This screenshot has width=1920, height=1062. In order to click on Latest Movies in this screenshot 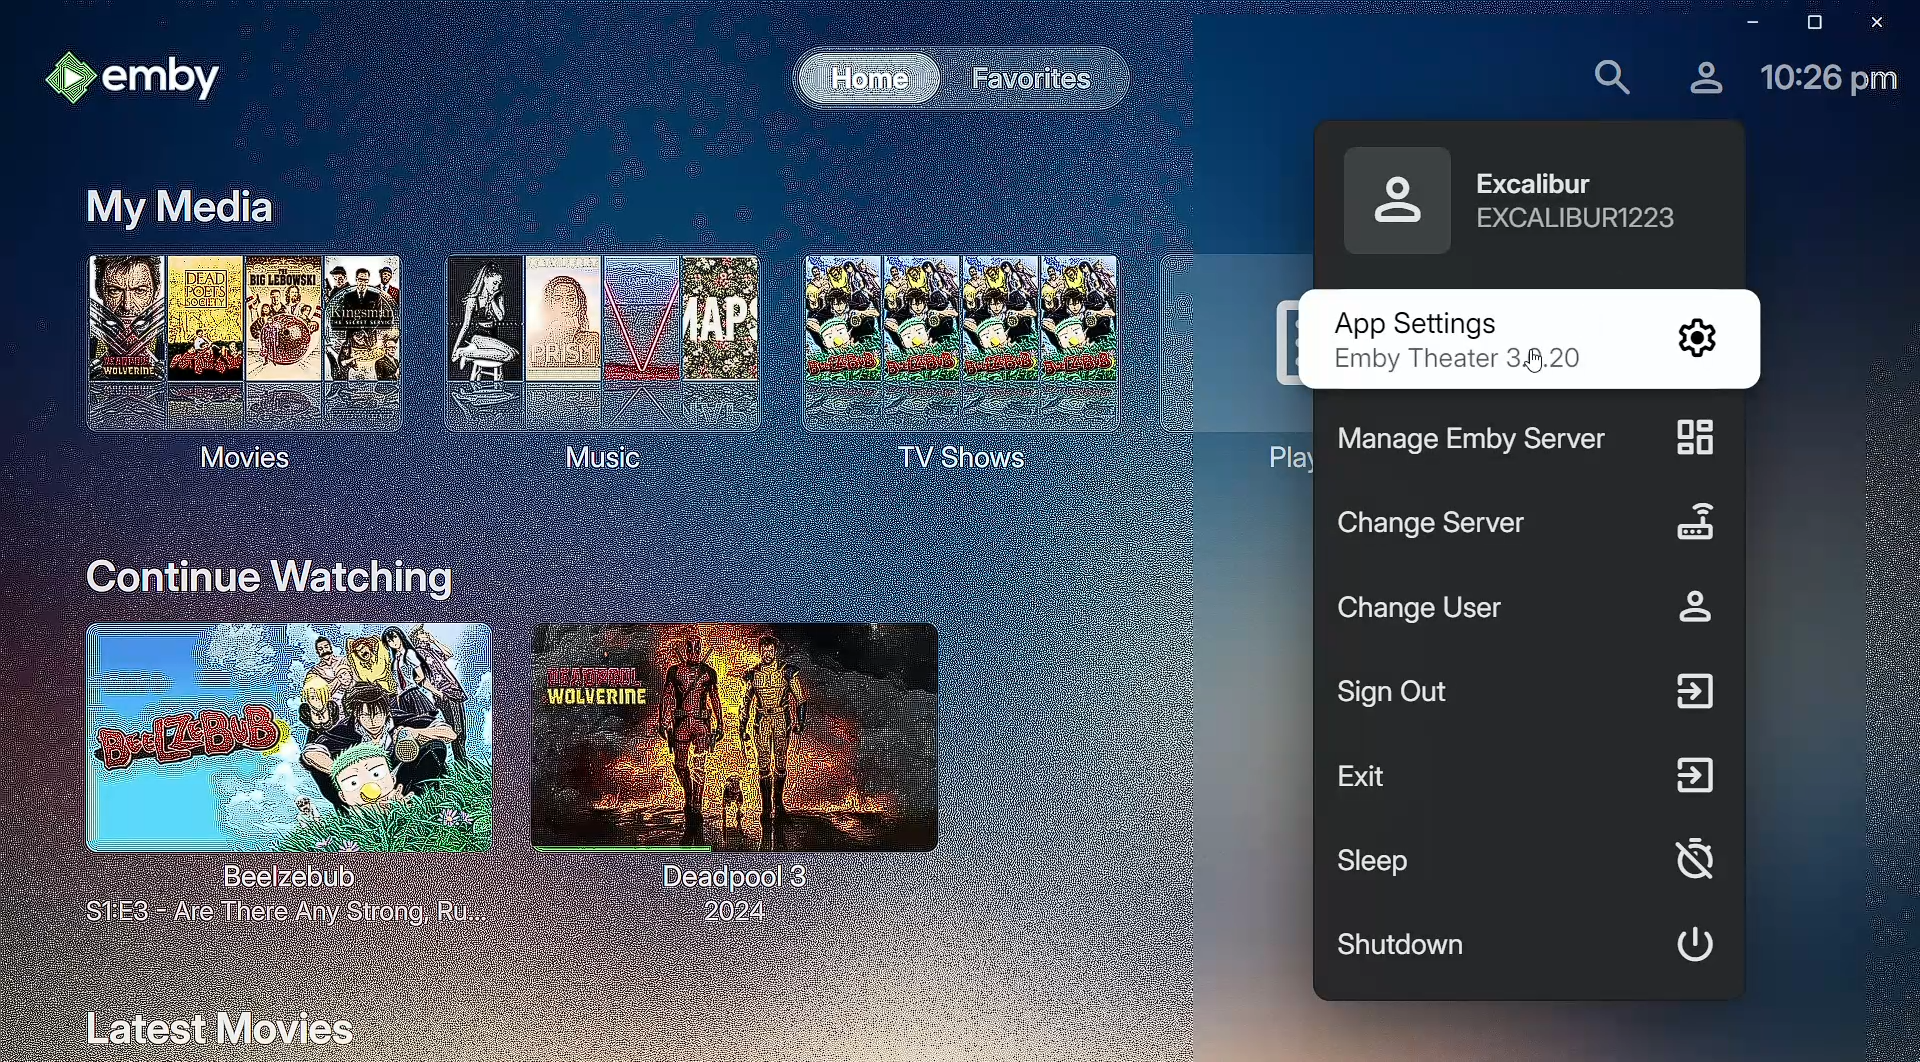, I will do `click(219, 1021)`.